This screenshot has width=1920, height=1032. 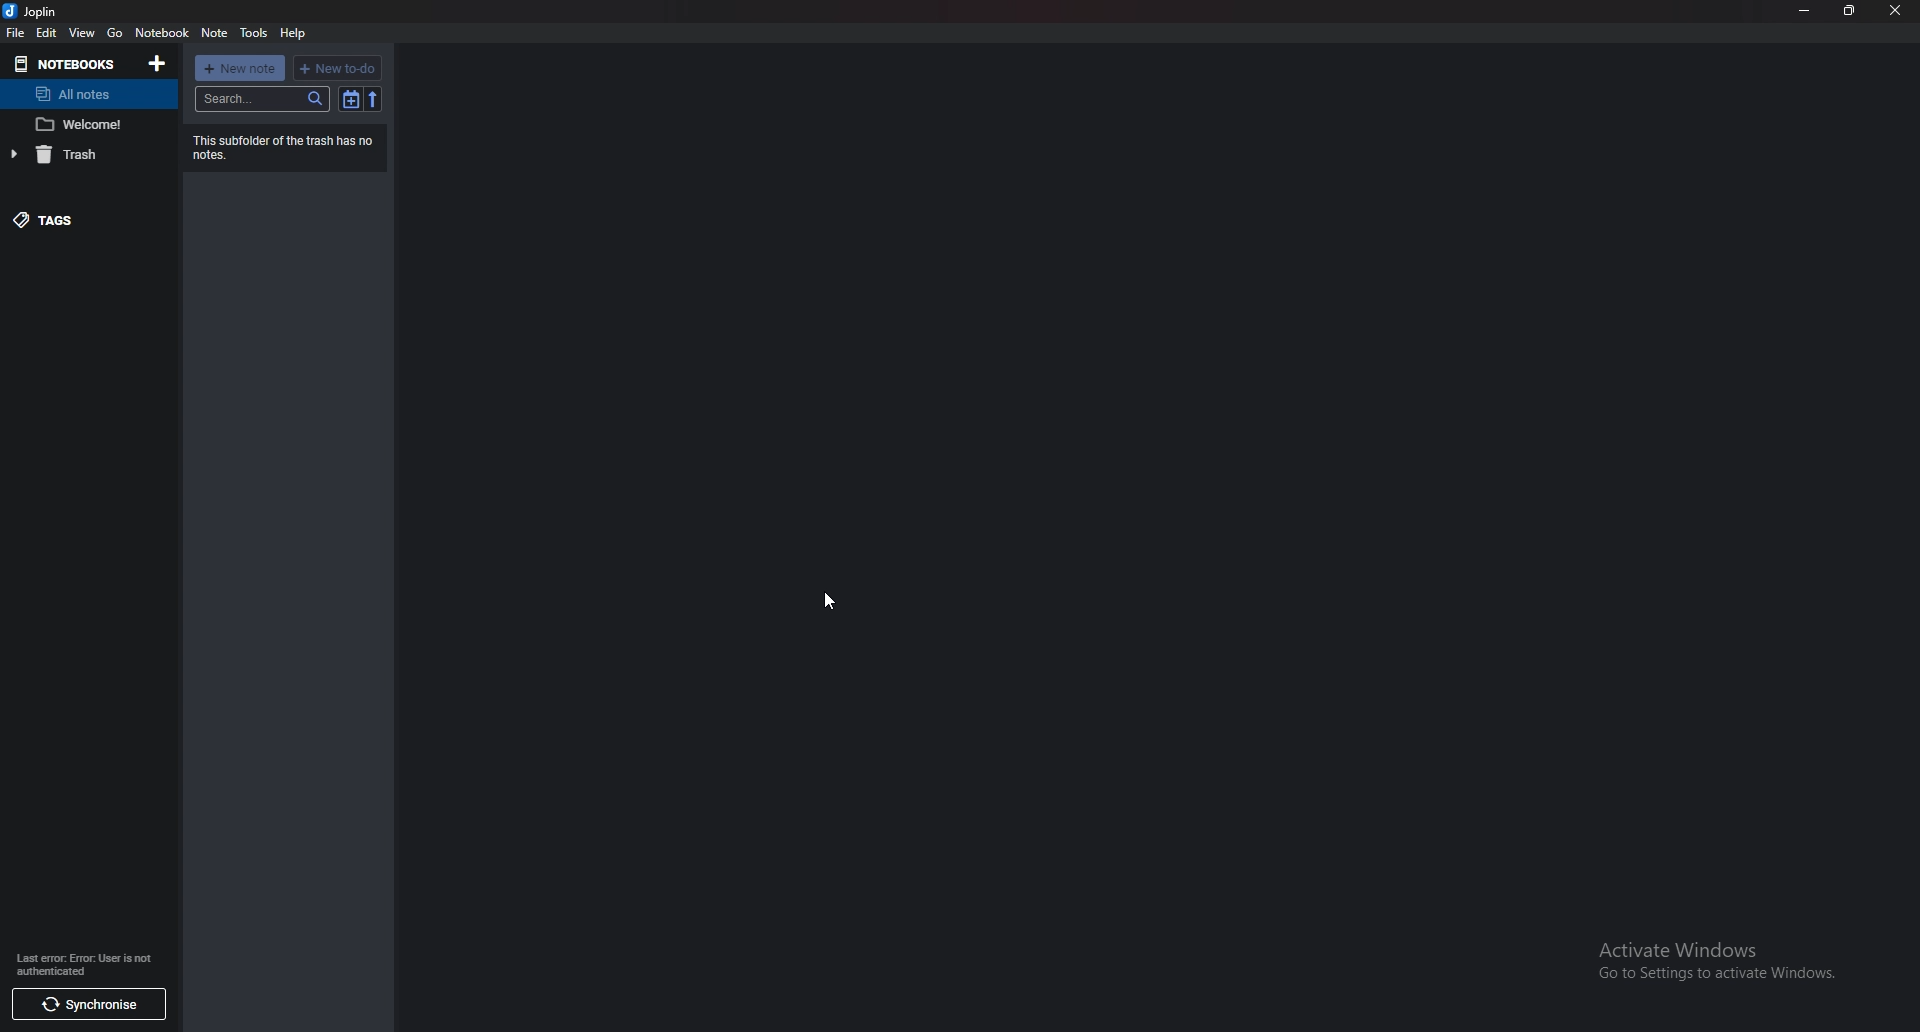 What do you see at coordinates (161, 63) in the screenshot?
I see `add notebook` at bounding box center [161, 63].